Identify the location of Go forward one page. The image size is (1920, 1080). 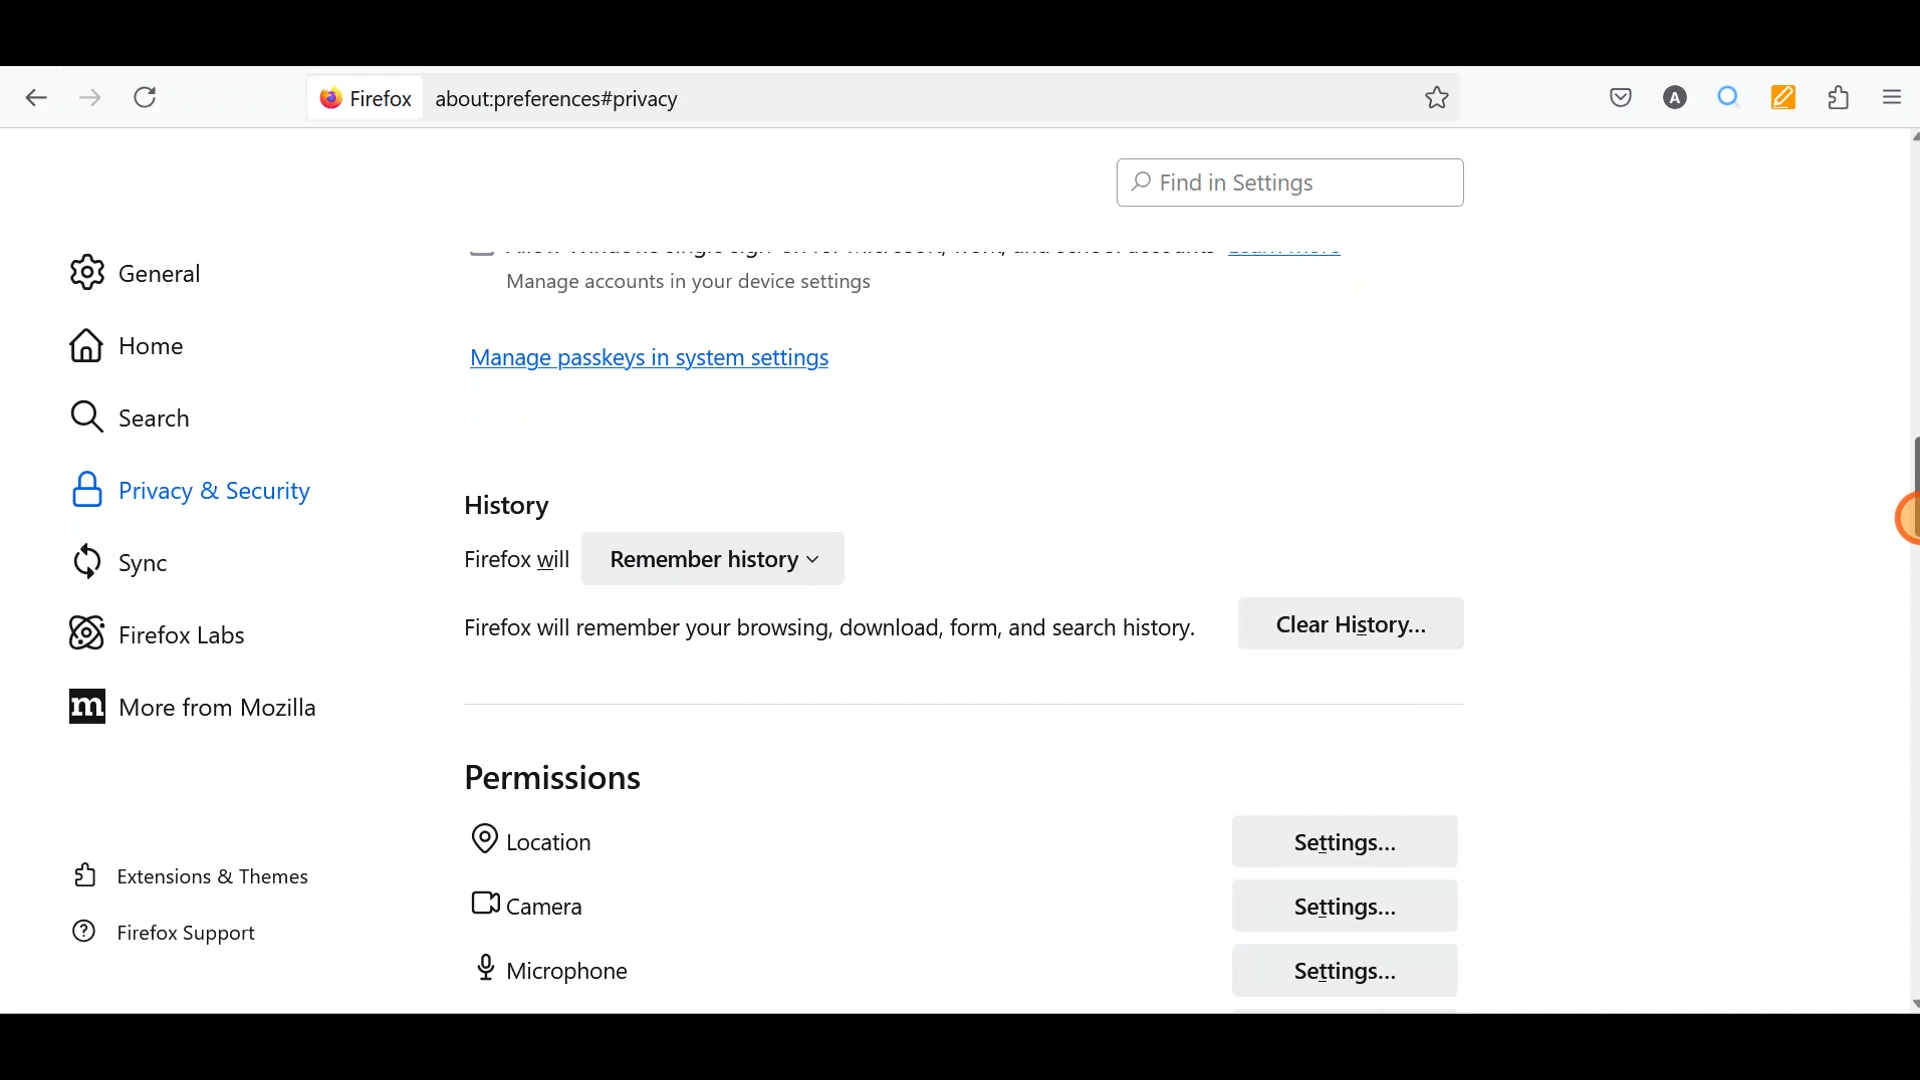
(88, 92).